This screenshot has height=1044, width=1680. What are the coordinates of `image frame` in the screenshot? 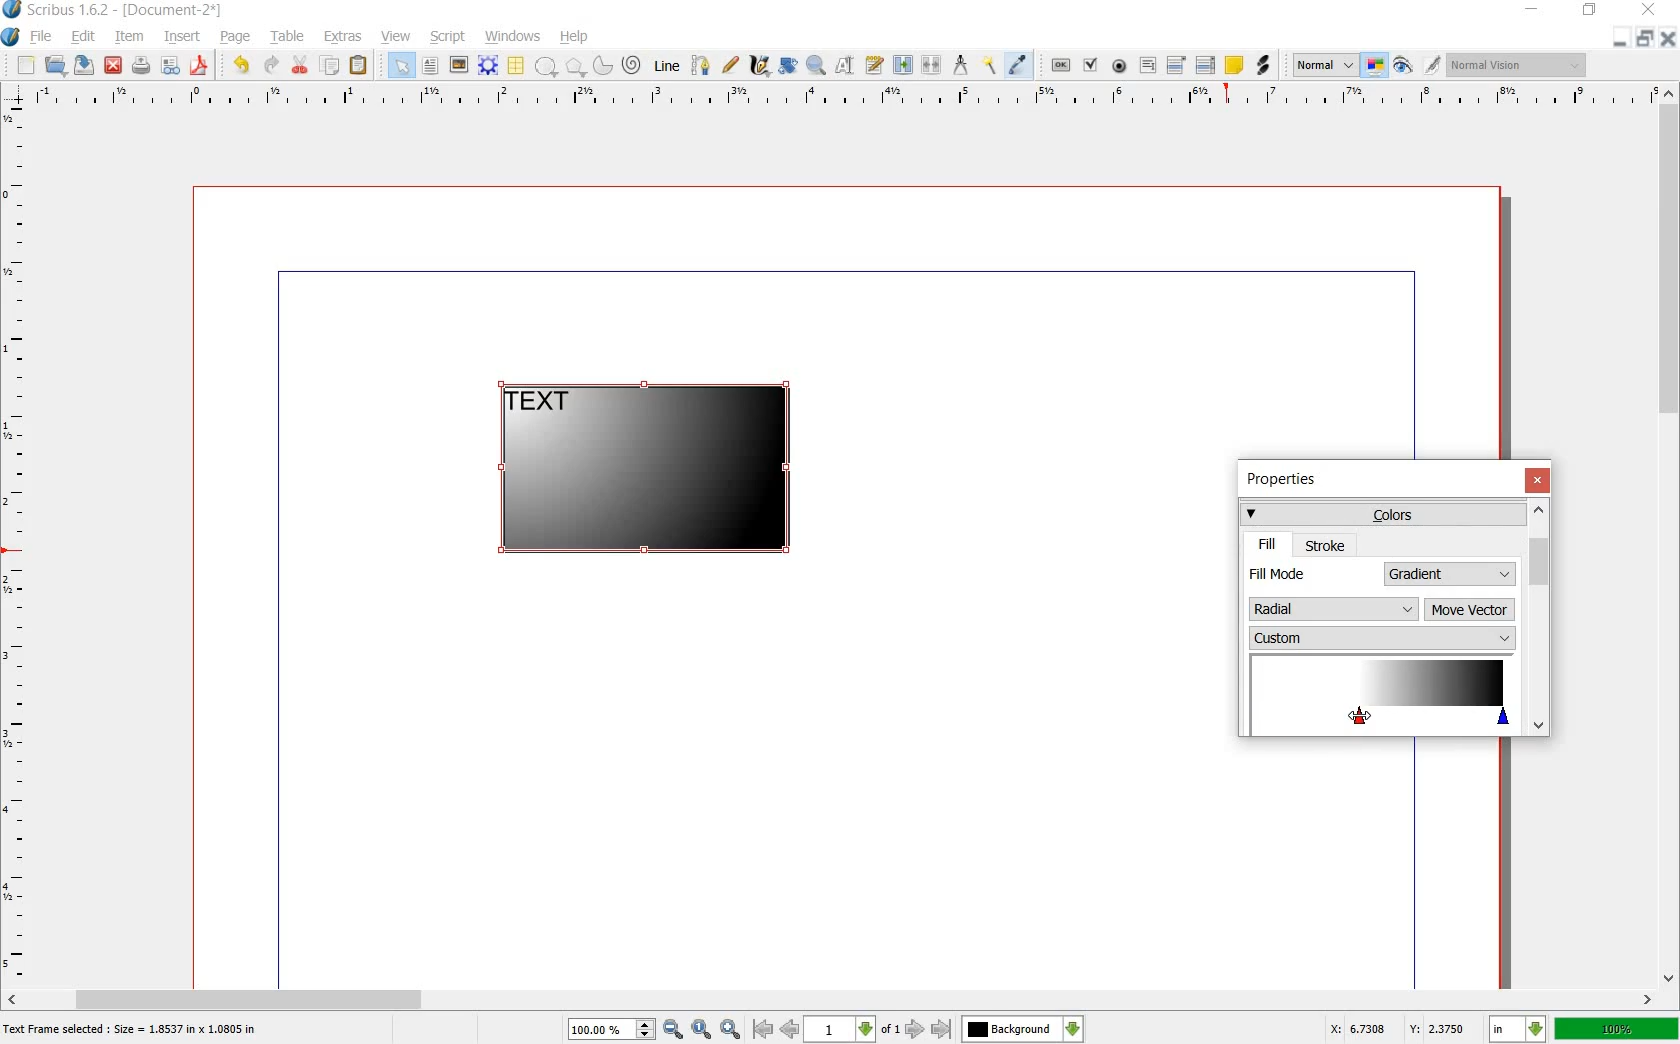 It's located at (457, 65).